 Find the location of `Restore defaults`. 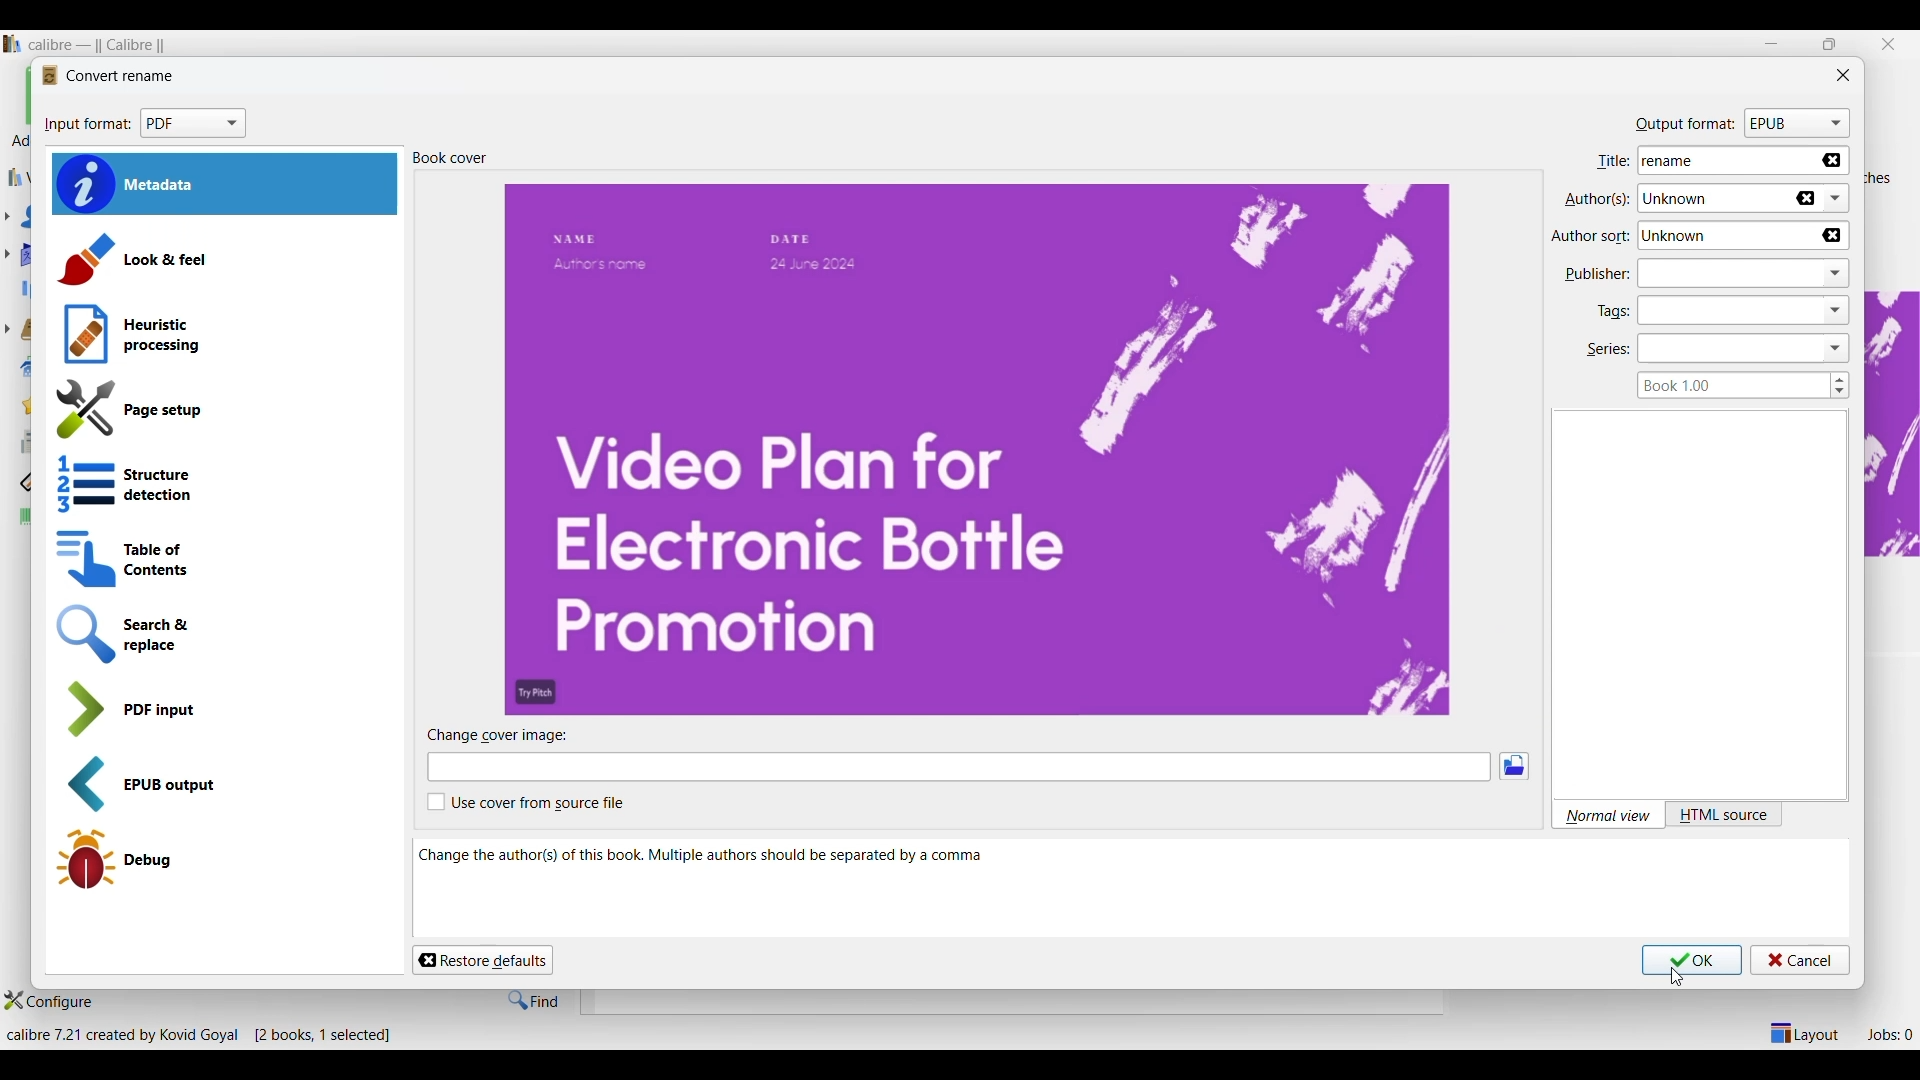

Restore defaults is located at coordinates (481, 961).